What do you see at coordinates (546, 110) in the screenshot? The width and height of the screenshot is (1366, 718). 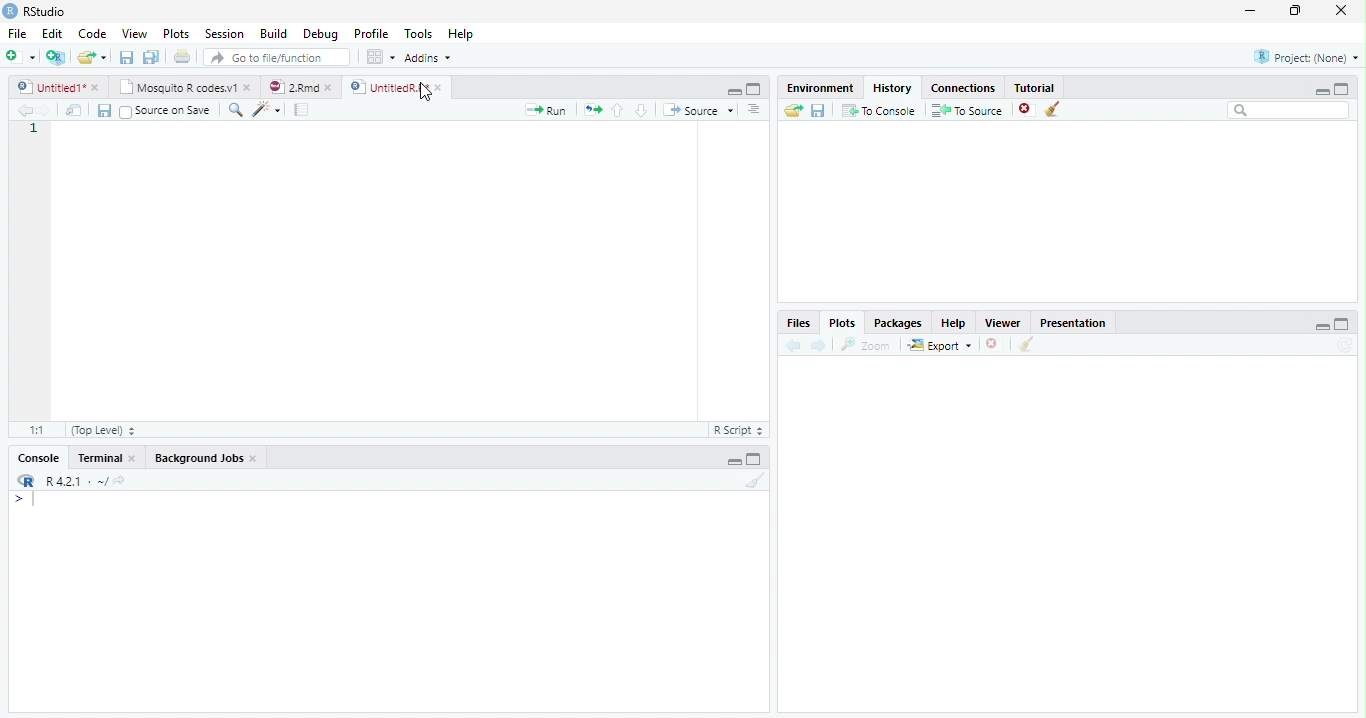 I see `Run` at bounding box center [546, 110].